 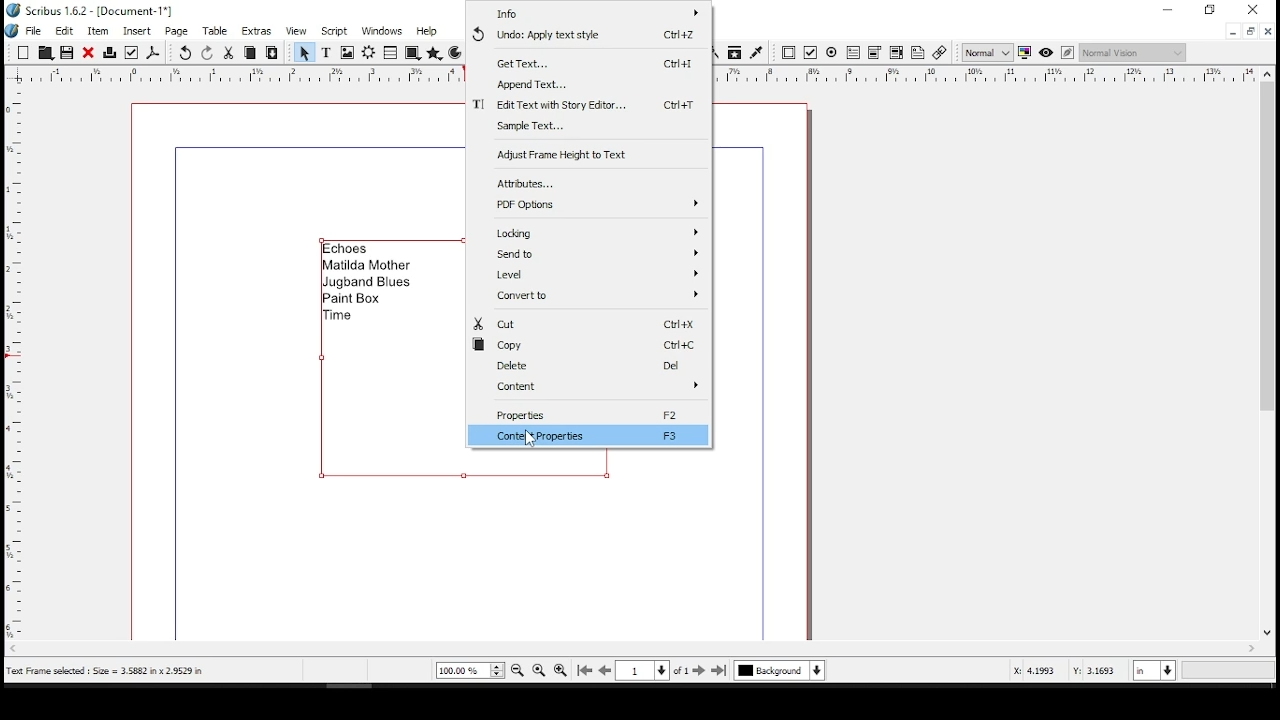 I want to click on level, so click(x=589, y=275).